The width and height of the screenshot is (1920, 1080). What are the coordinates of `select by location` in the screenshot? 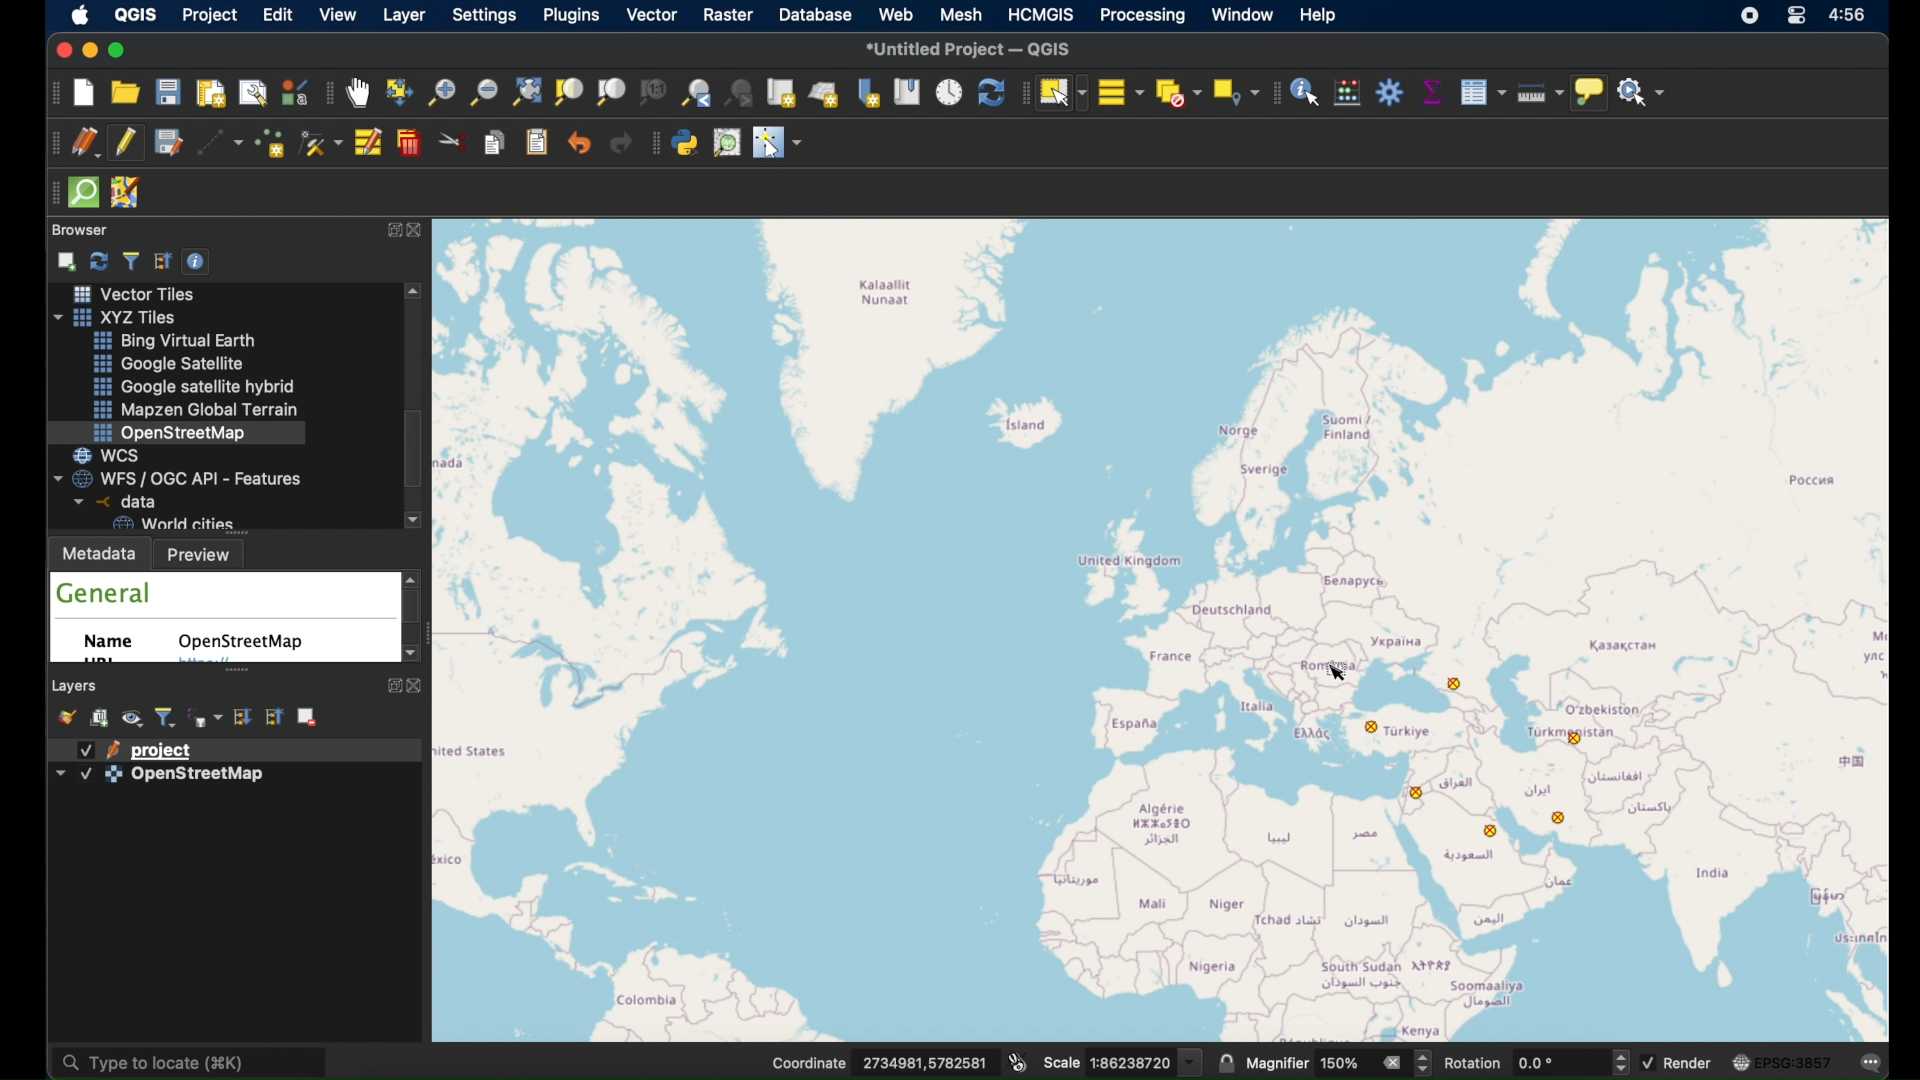 It's located at (1233, 92).